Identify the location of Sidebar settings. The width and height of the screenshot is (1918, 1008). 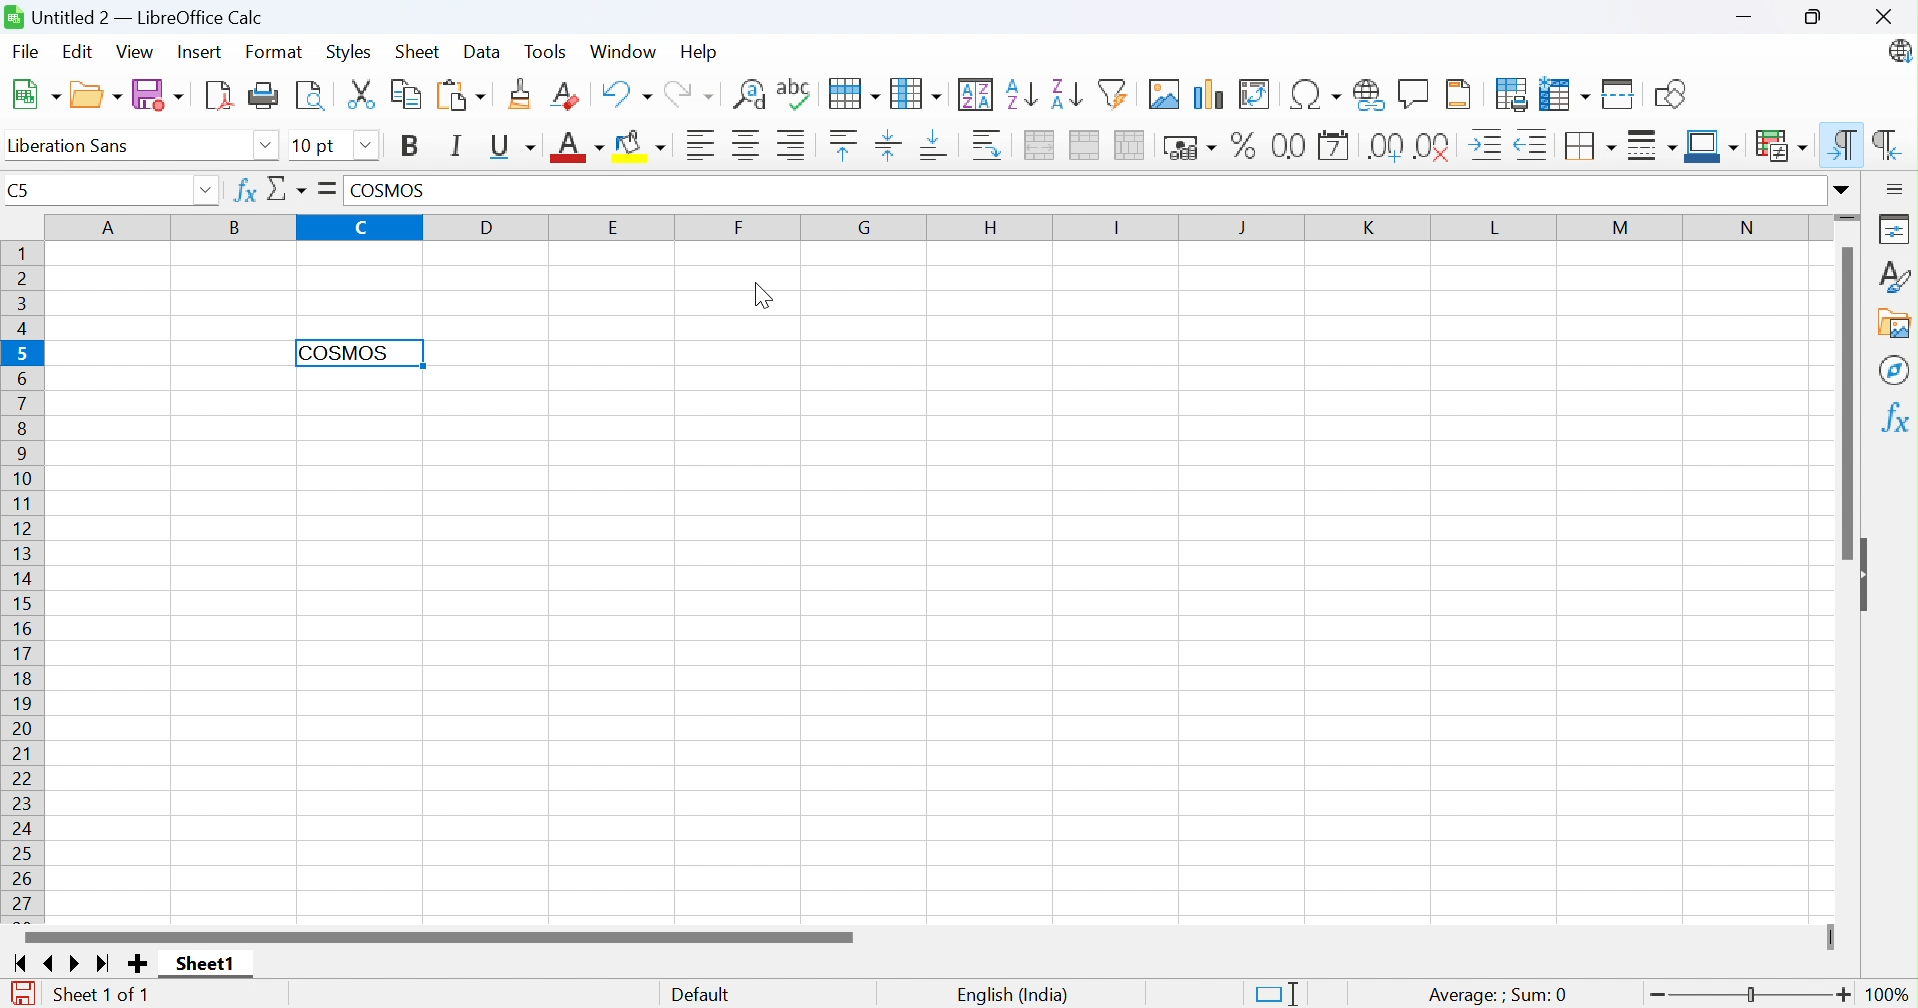
(1891, 189).